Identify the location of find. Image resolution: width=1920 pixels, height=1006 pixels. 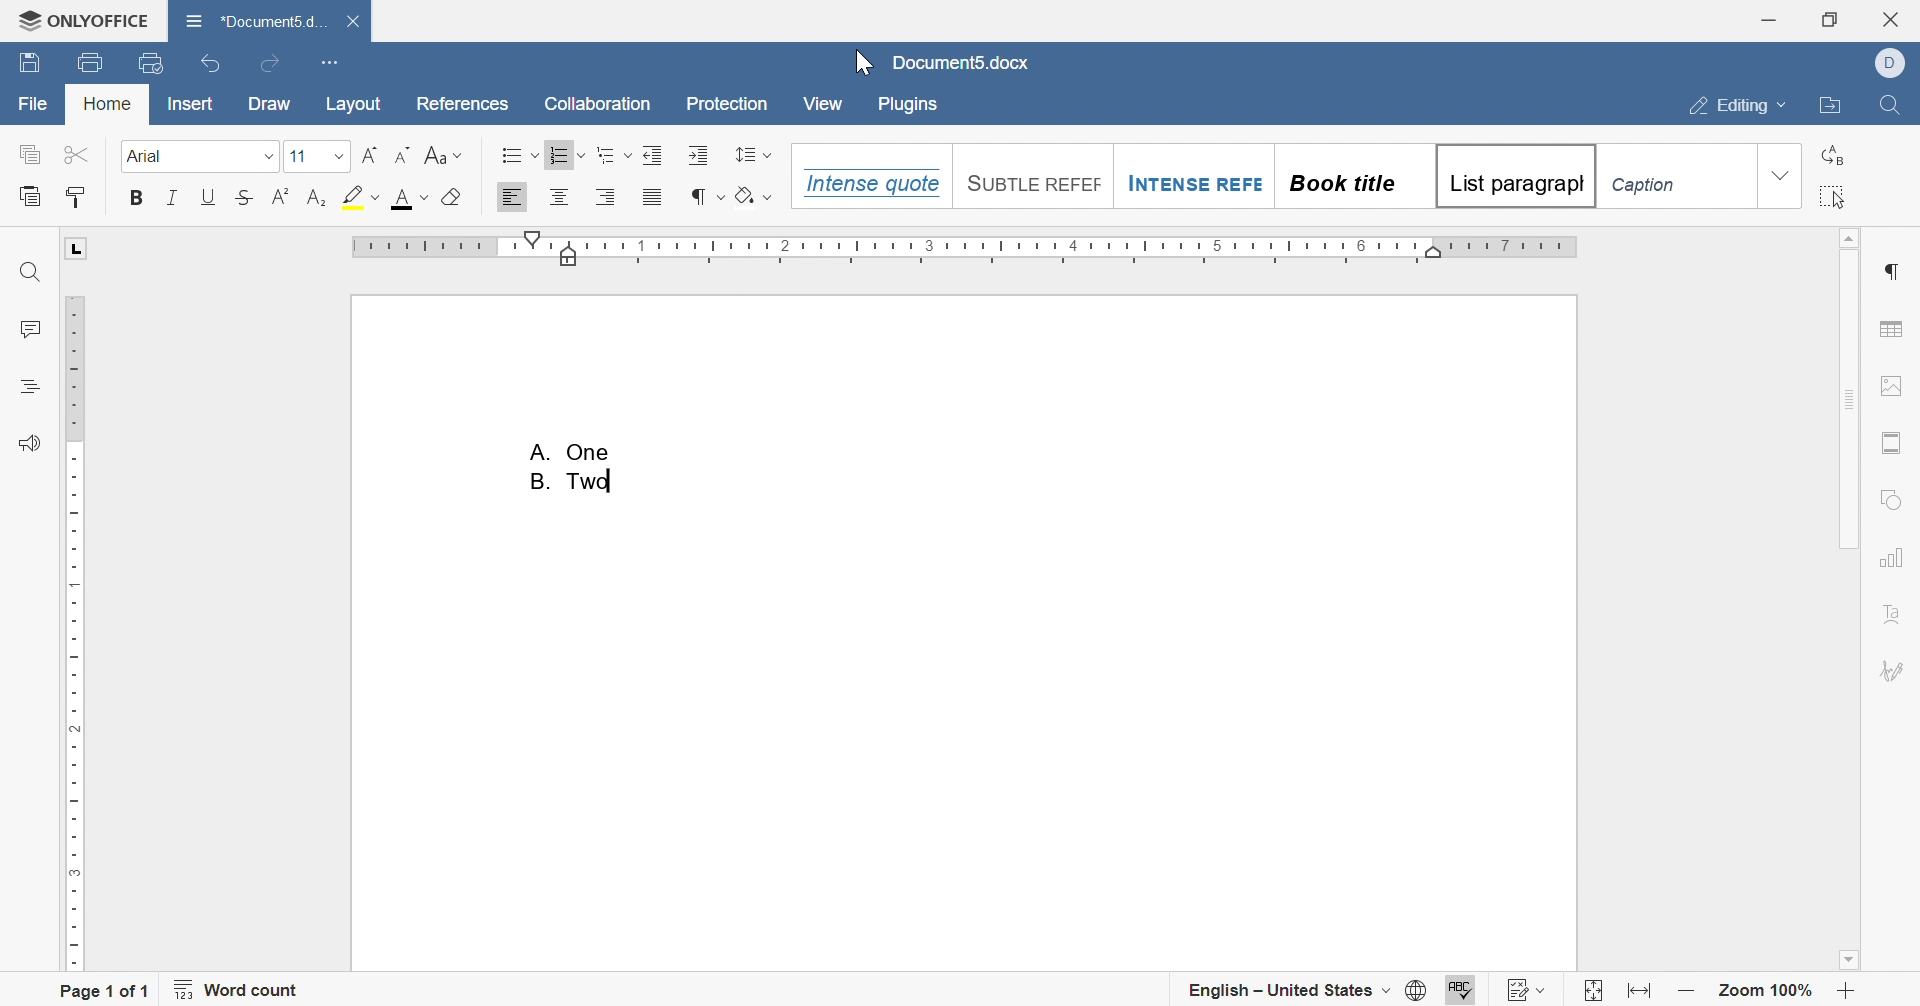
(1889, 106).